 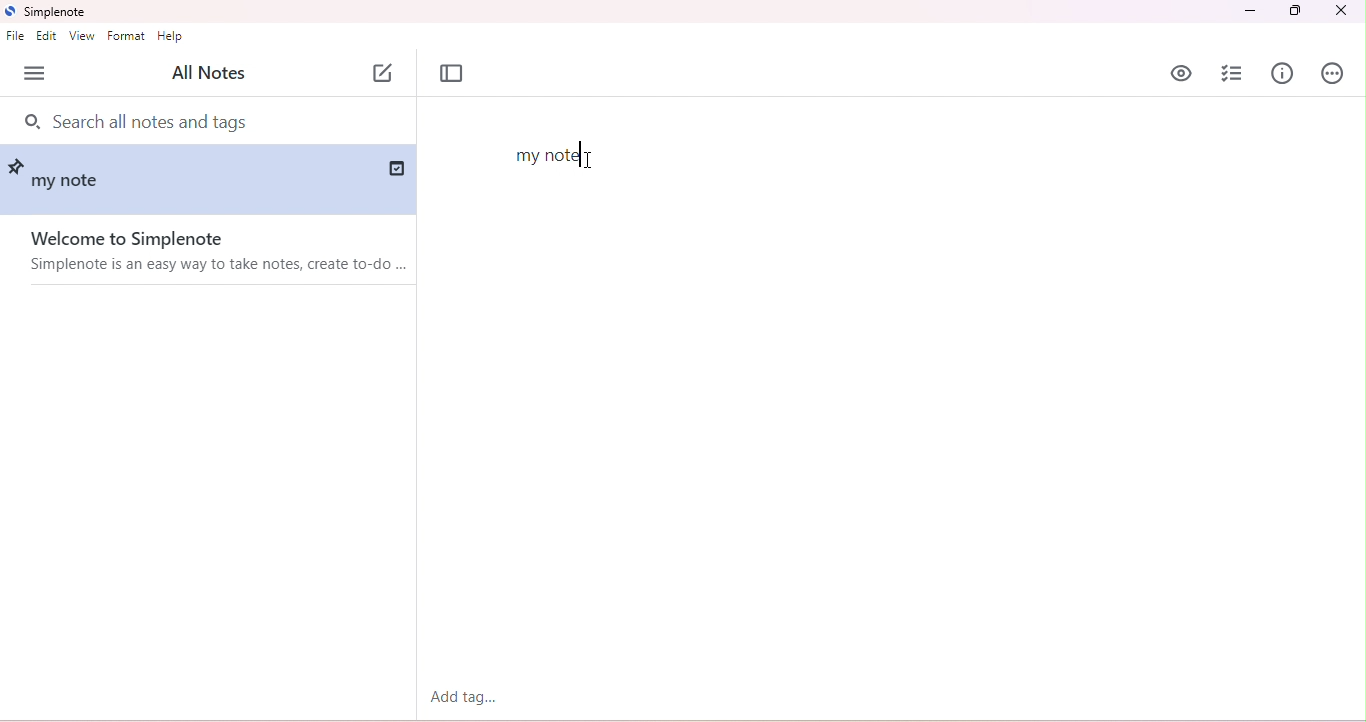 I want to click on minimize, so click(x=1248, y=12).